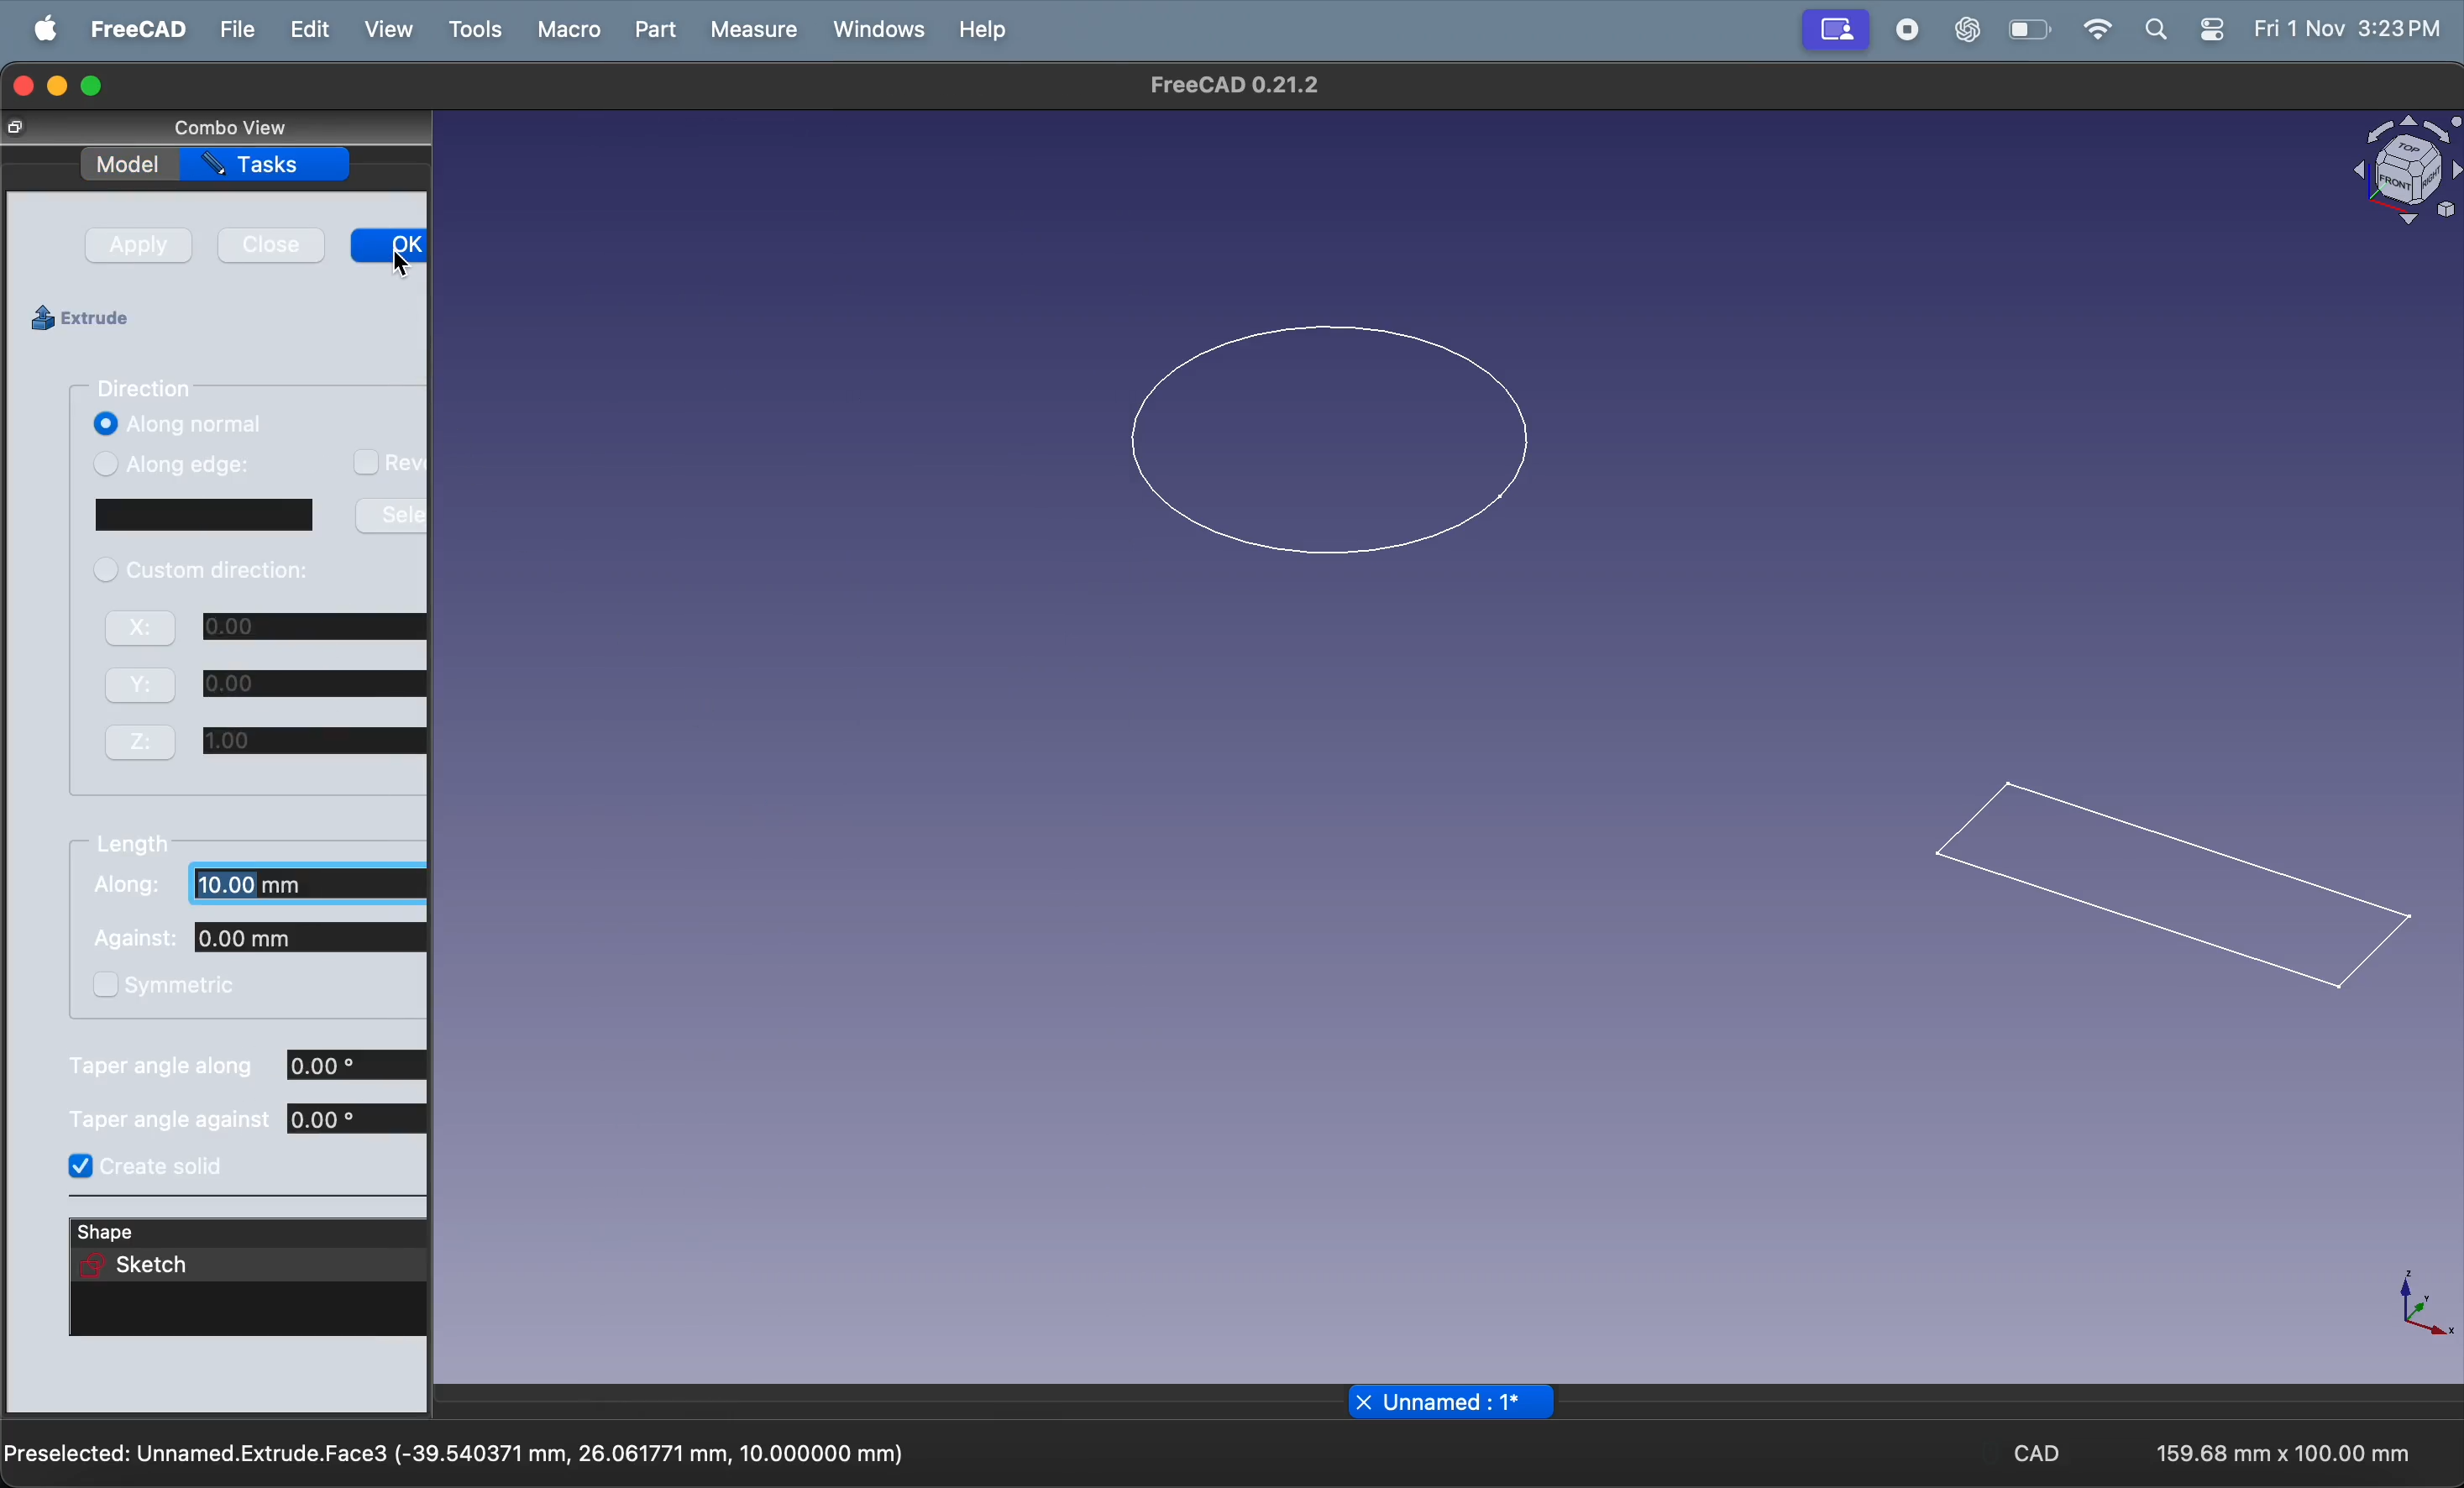  What do you see at coordinates (649, 29) in the screenshot?
I see `Part` at bounding box center [649, 29].